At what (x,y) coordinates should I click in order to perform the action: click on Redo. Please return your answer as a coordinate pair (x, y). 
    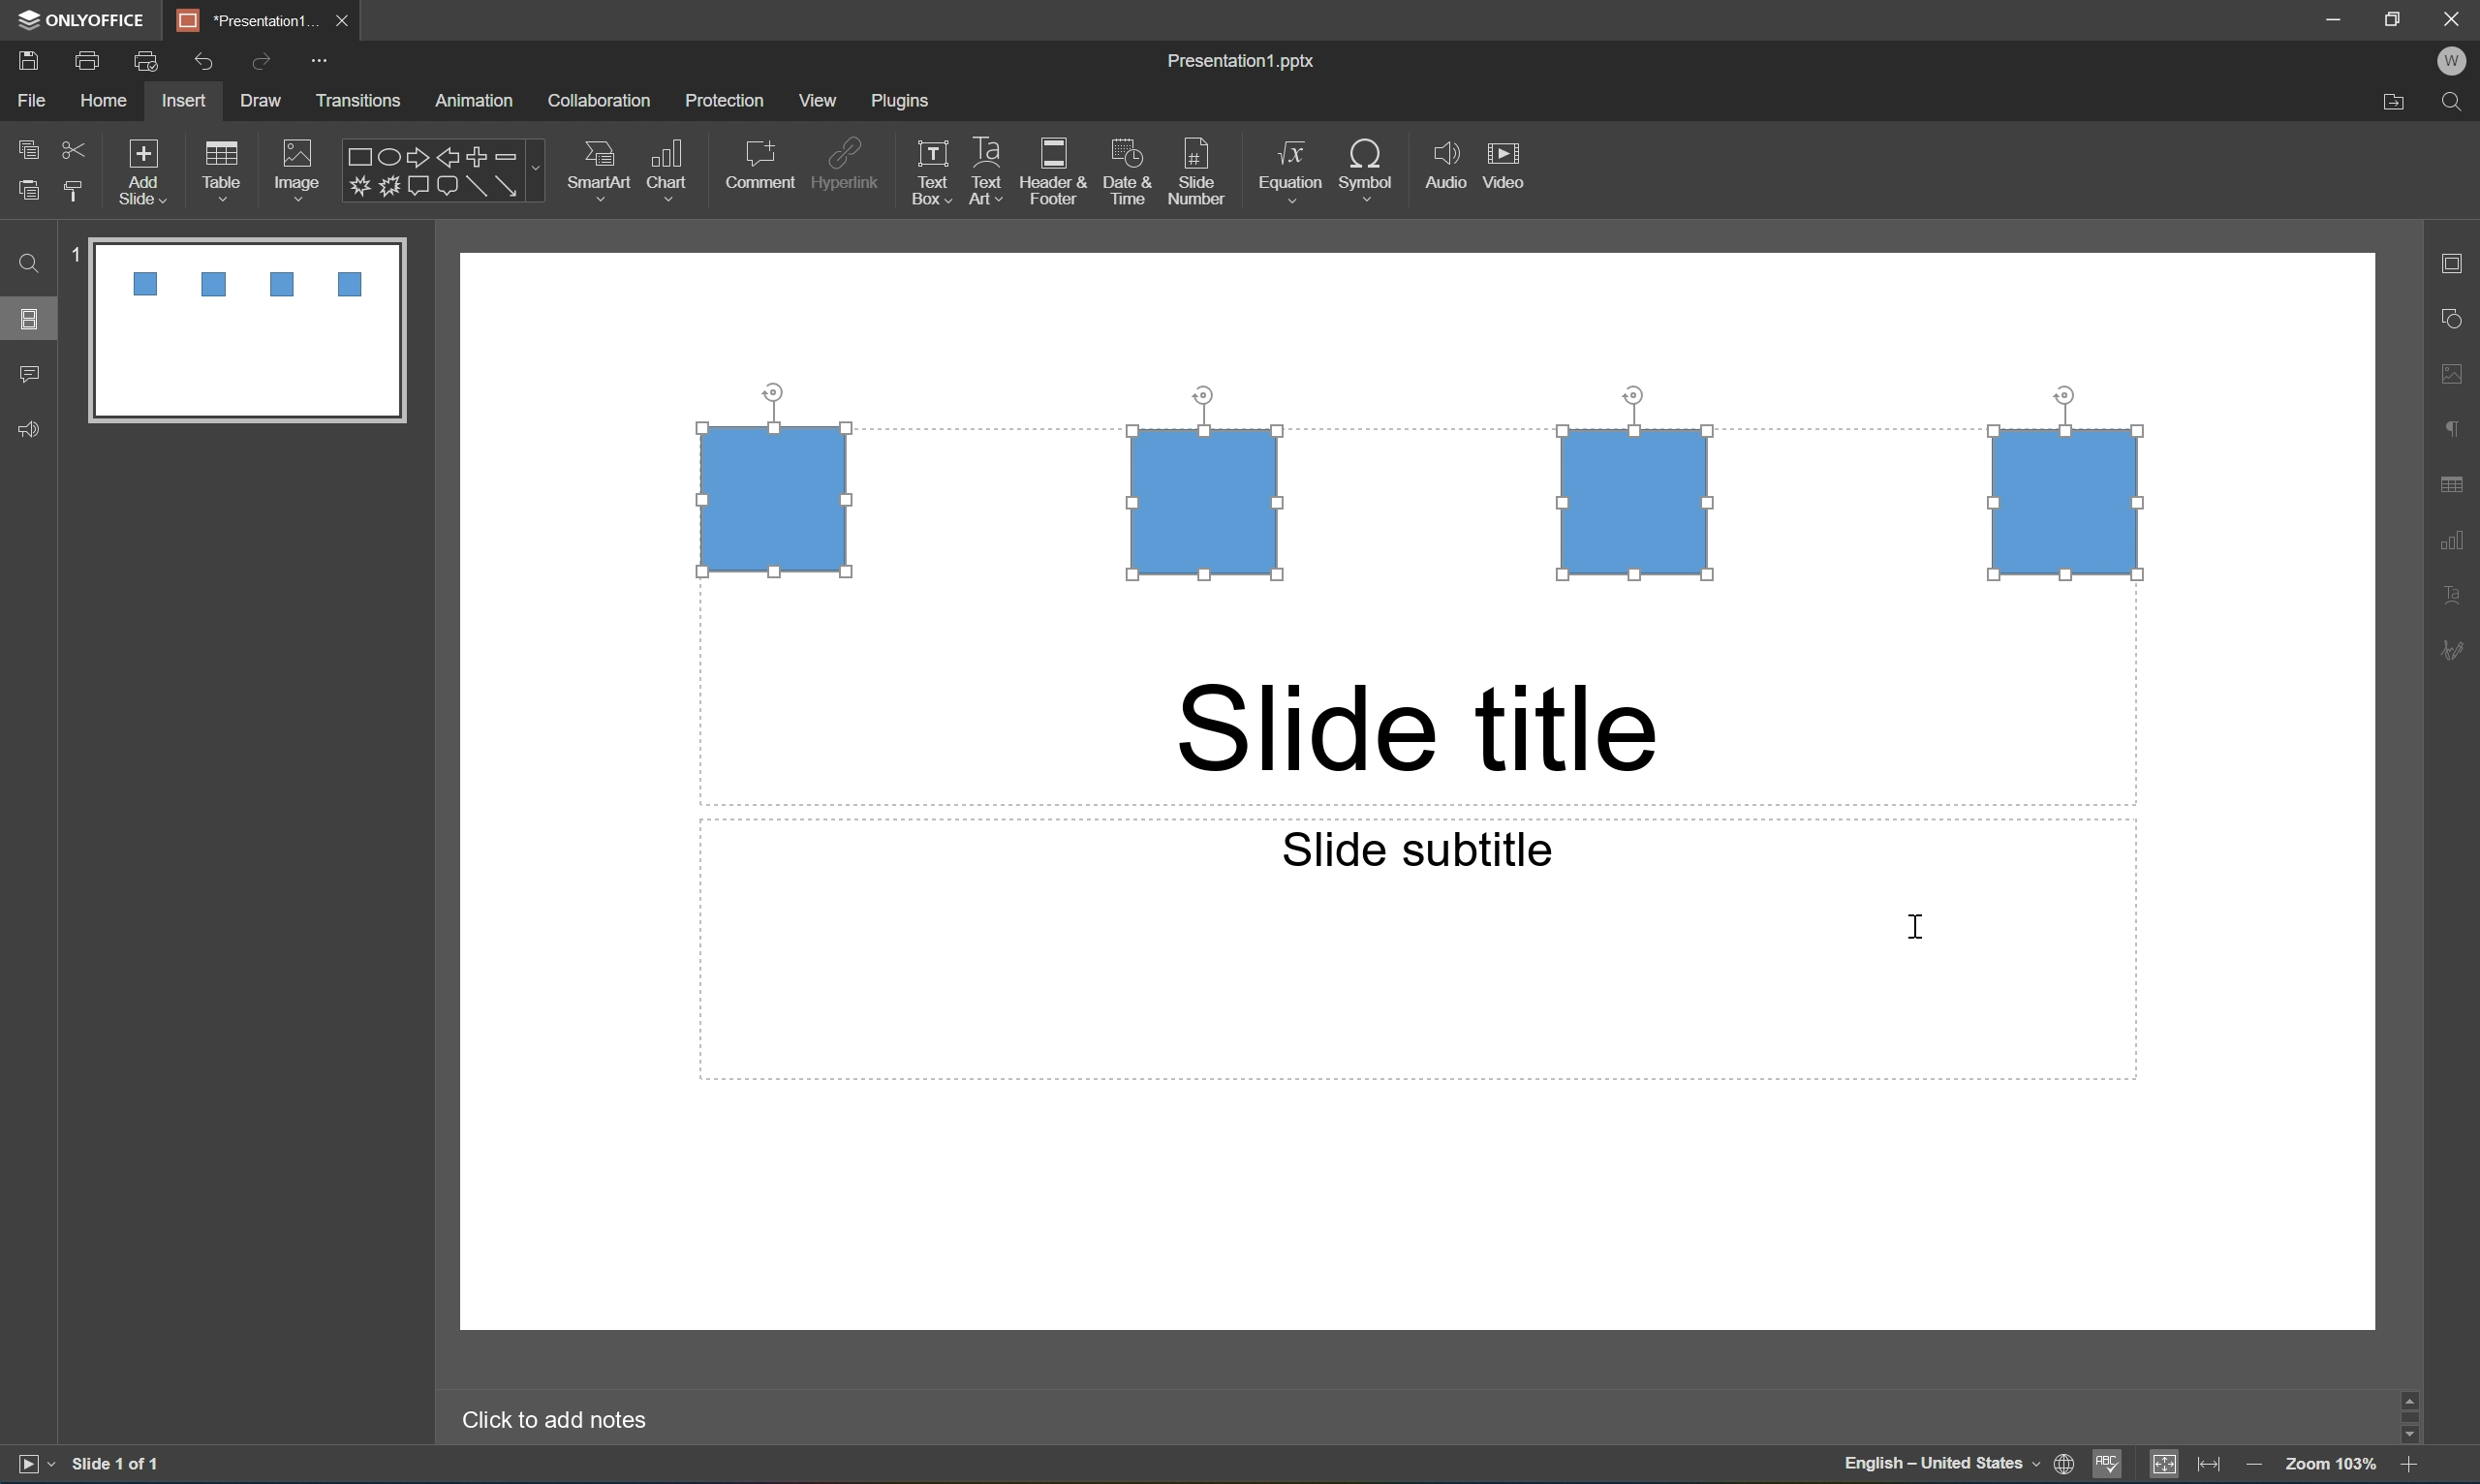
    Looking at the image, I should click on (262, 64).